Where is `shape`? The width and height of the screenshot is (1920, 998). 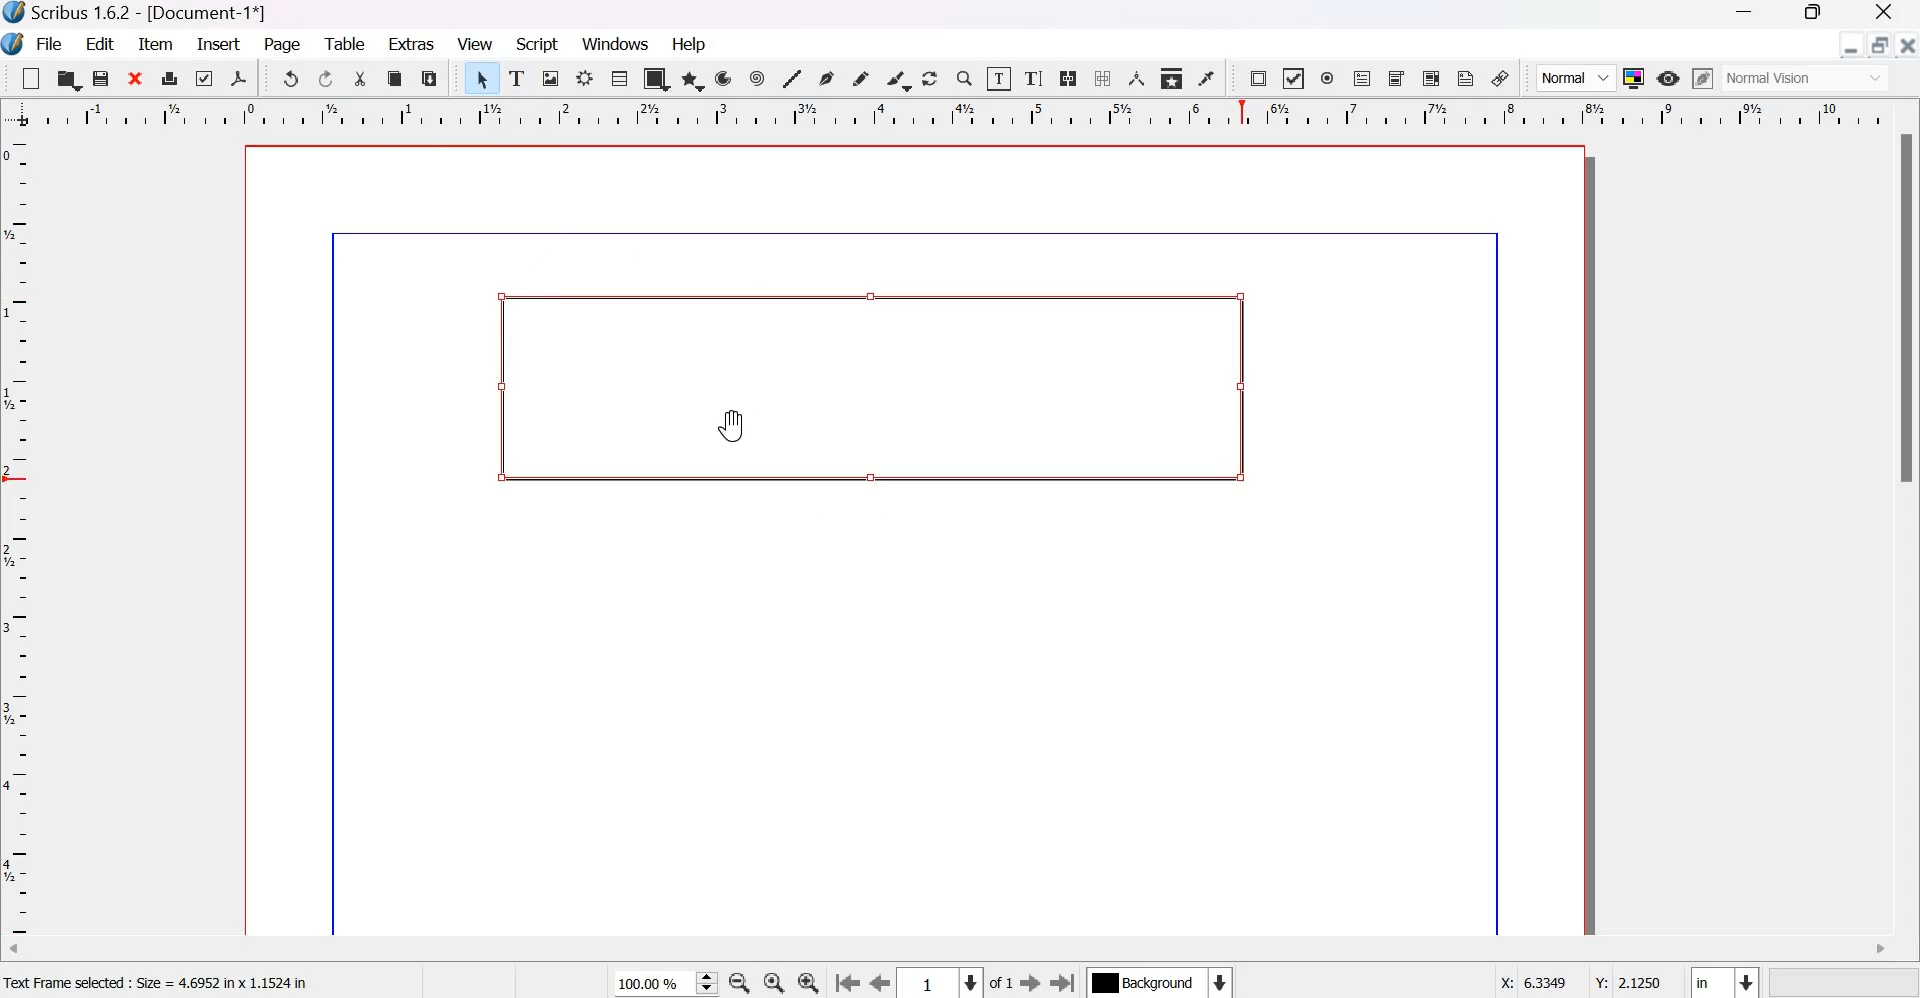 shape is located at coordinates (657, 78).